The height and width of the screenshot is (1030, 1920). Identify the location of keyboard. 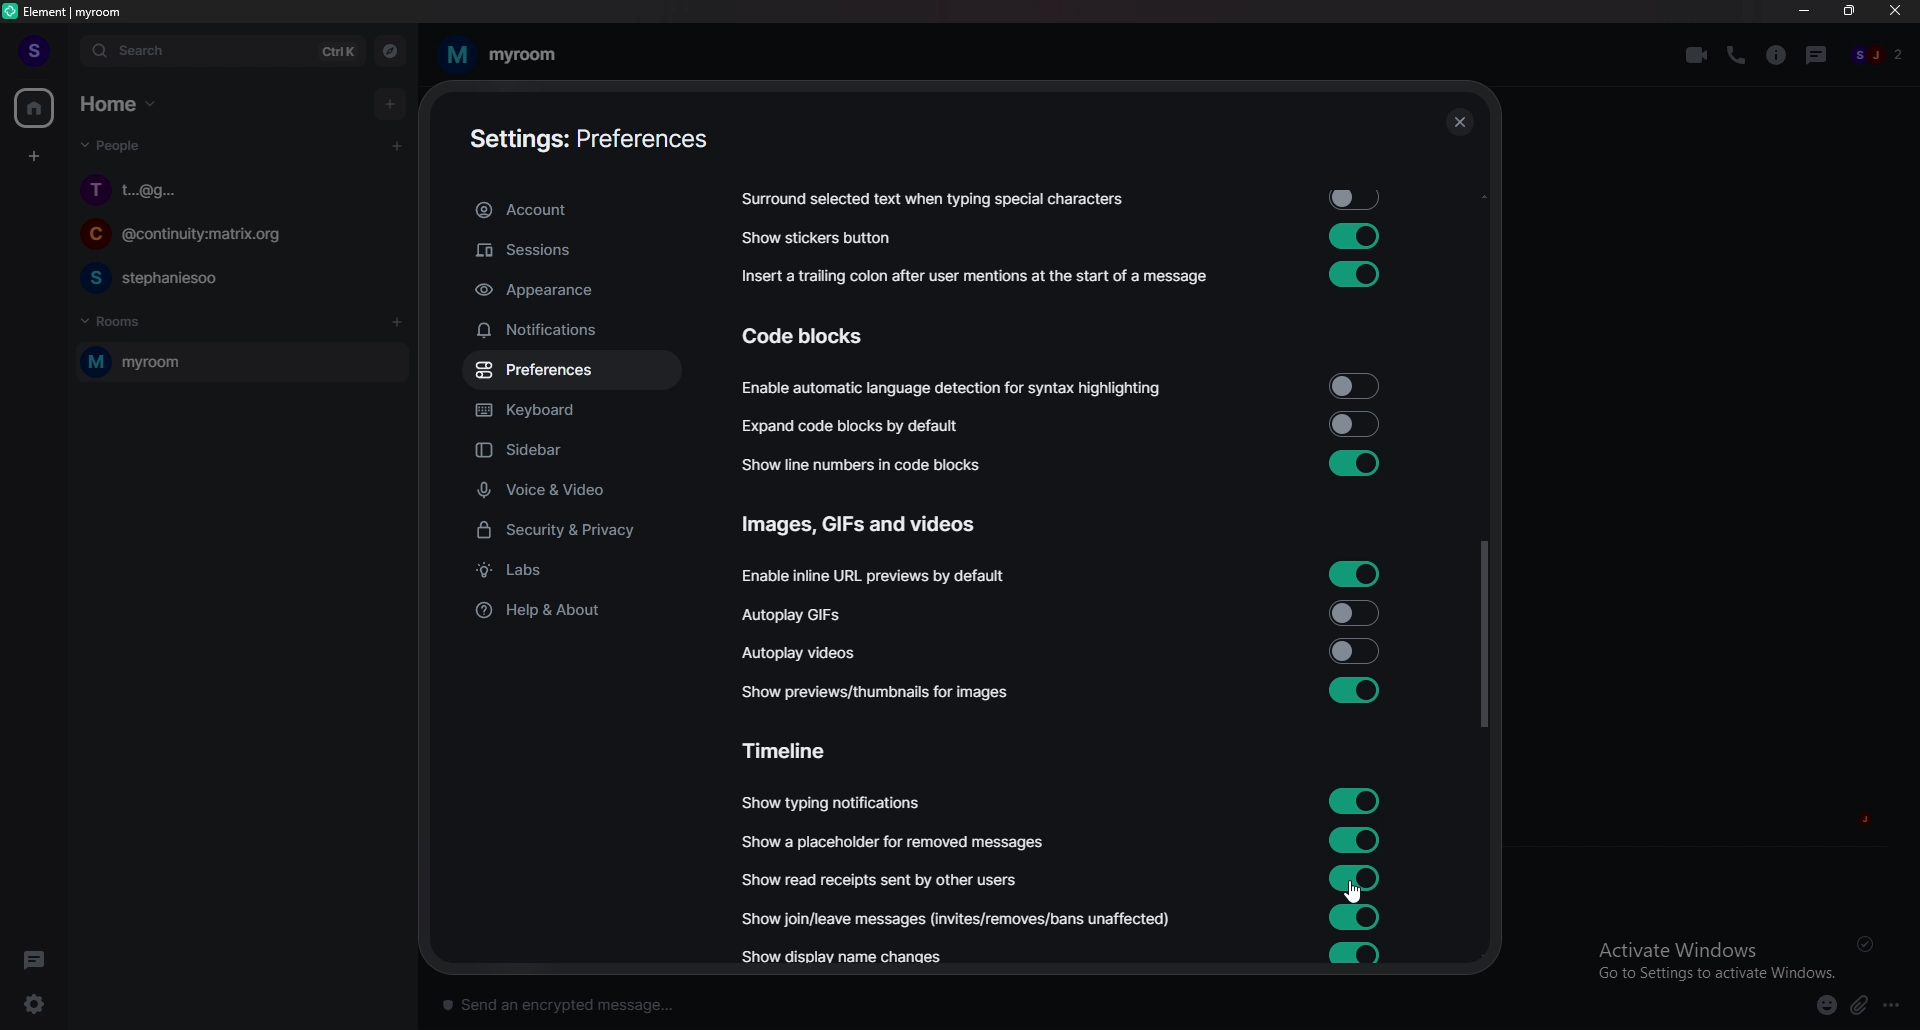
(569, 413).